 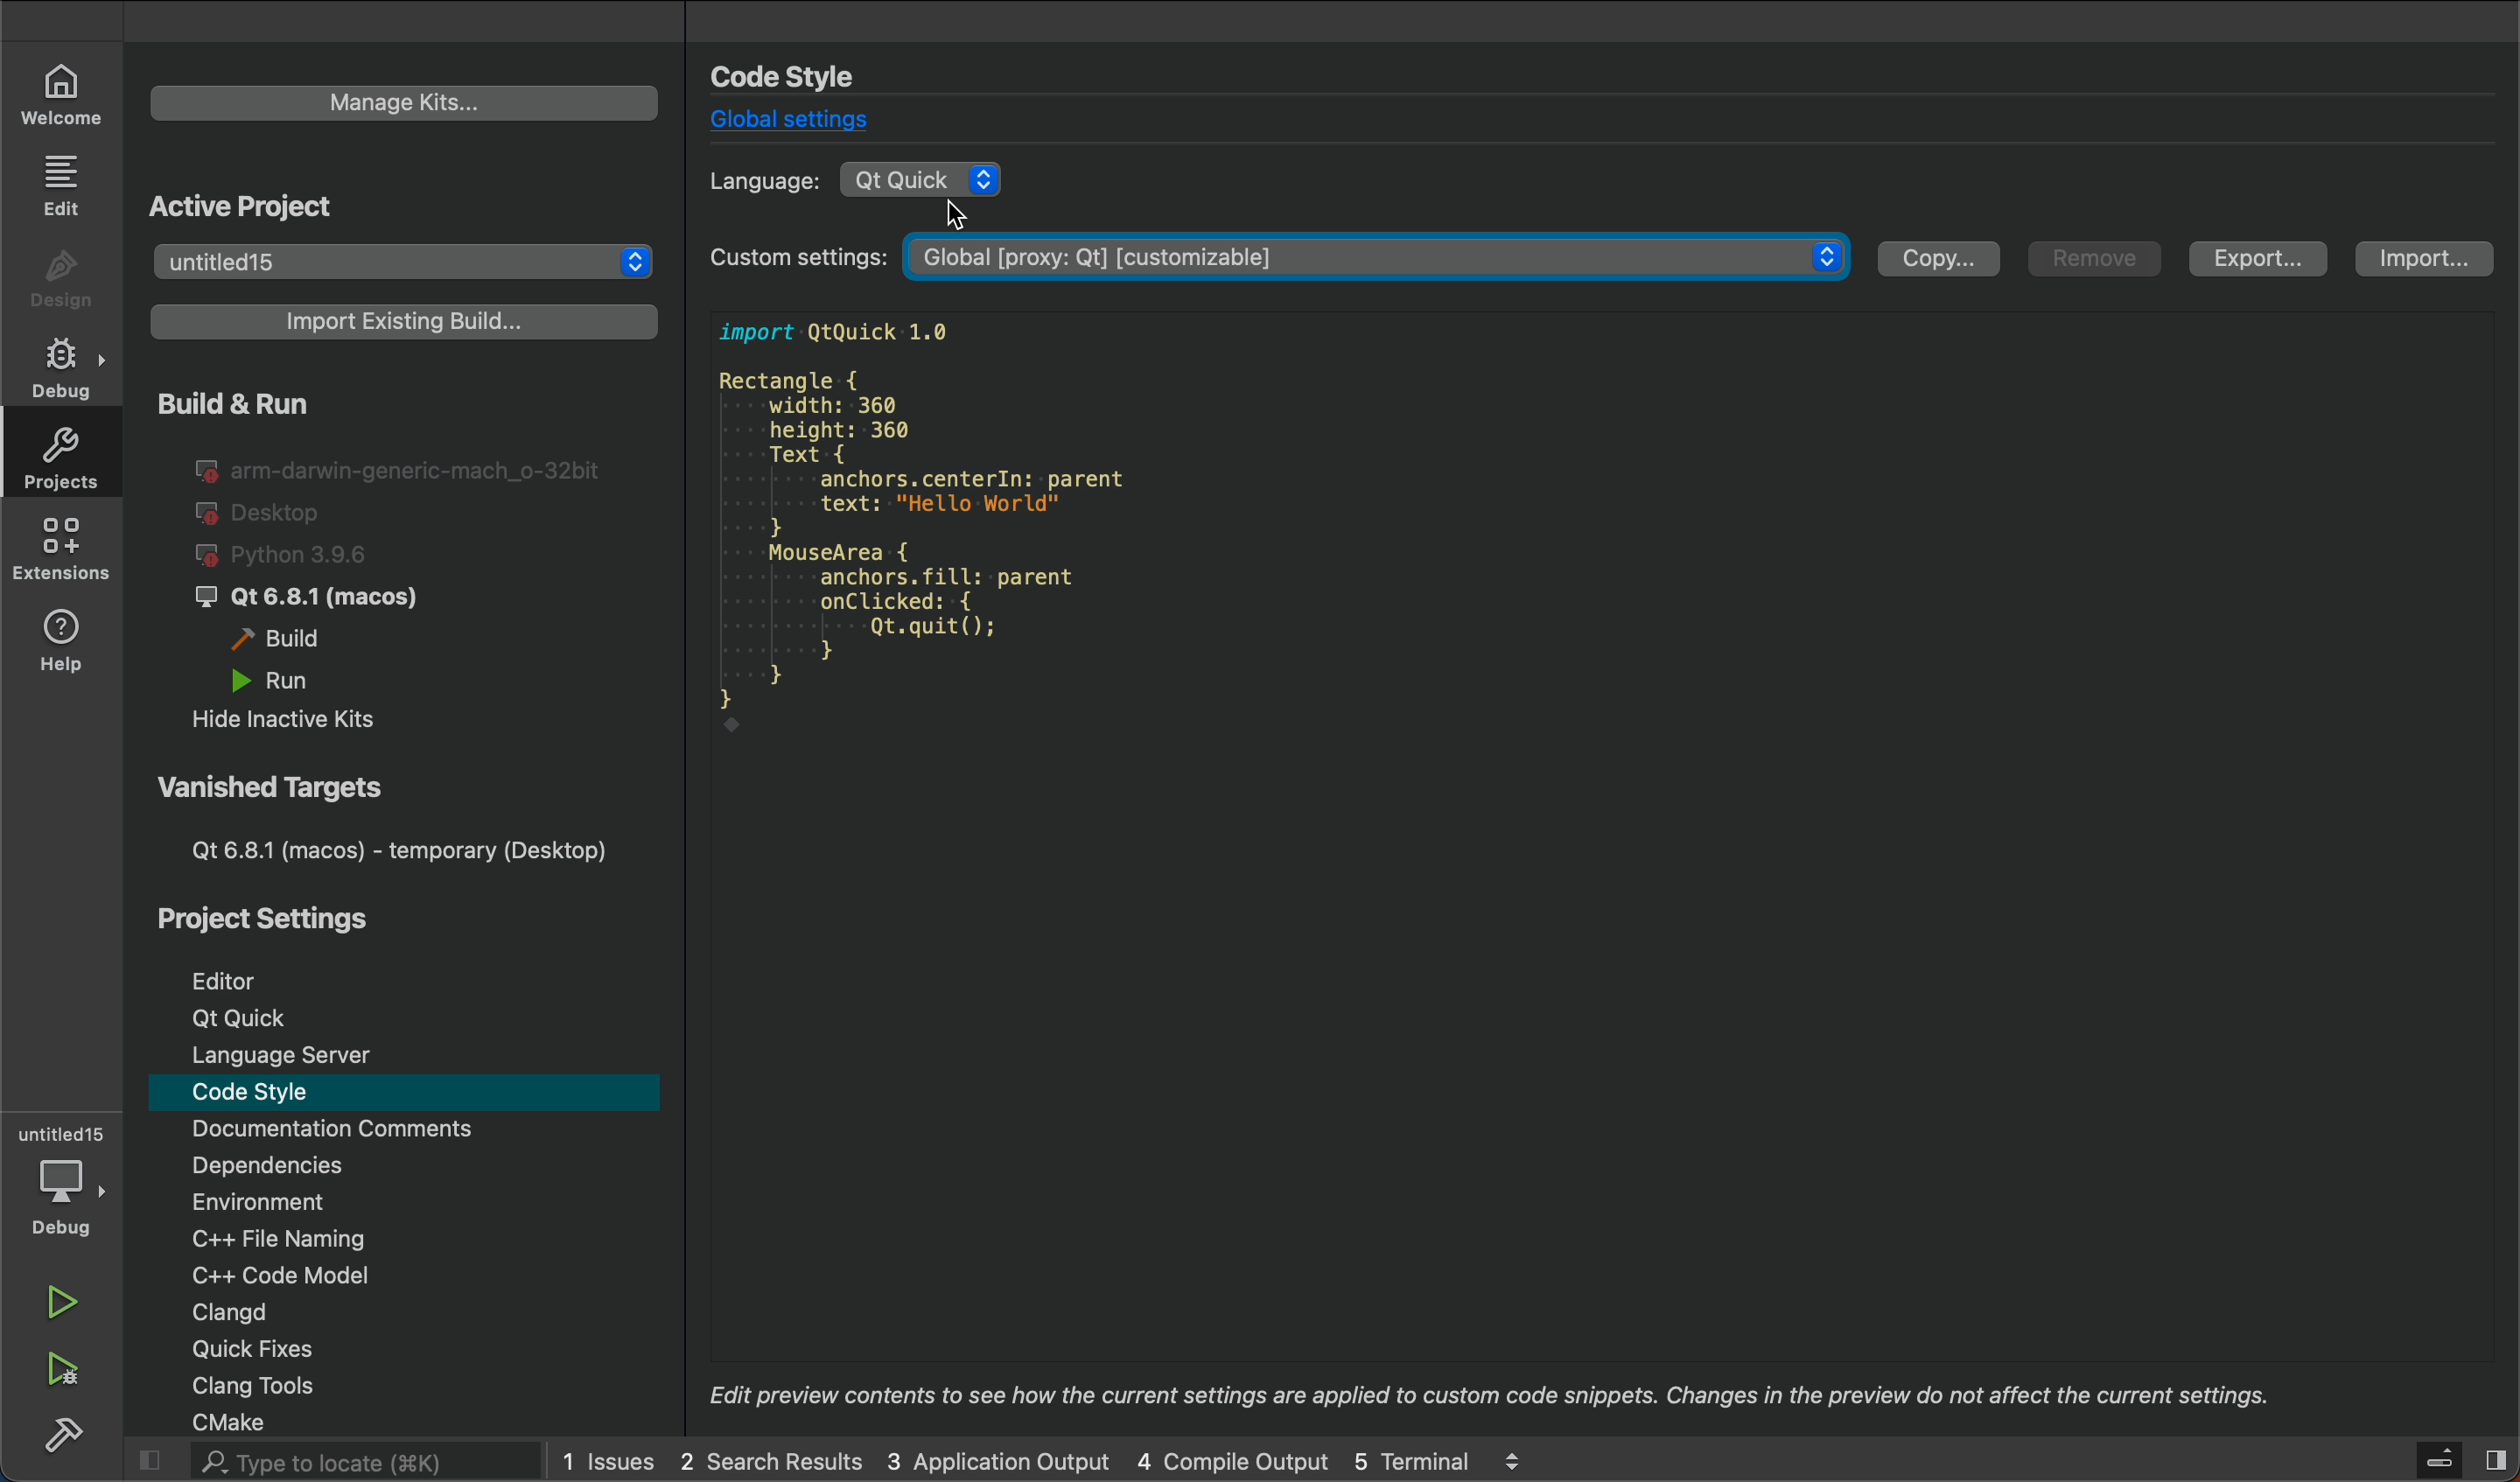 What do you see at coordinates (405, 102) in the screenshot?
I see `manage kit` at bounding box center [405, 102].